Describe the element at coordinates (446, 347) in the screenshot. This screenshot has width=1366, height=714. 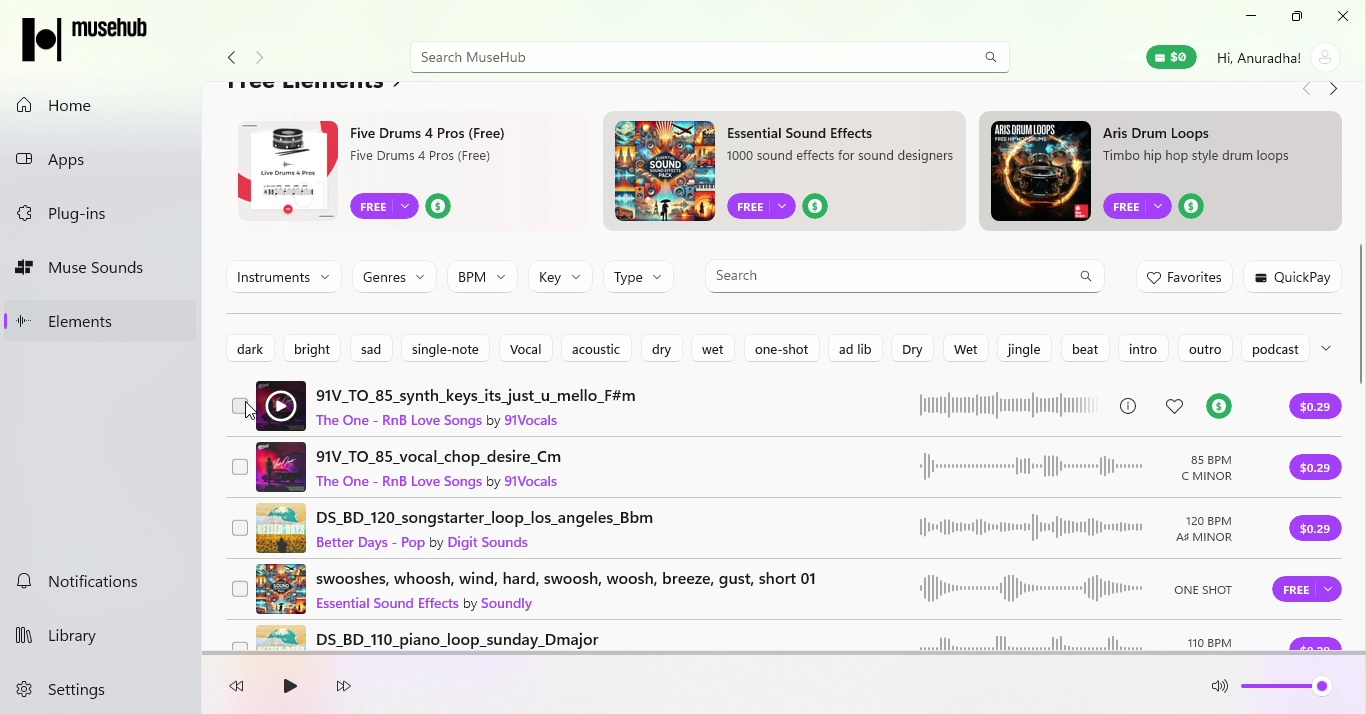
I see `Single note` at that location.